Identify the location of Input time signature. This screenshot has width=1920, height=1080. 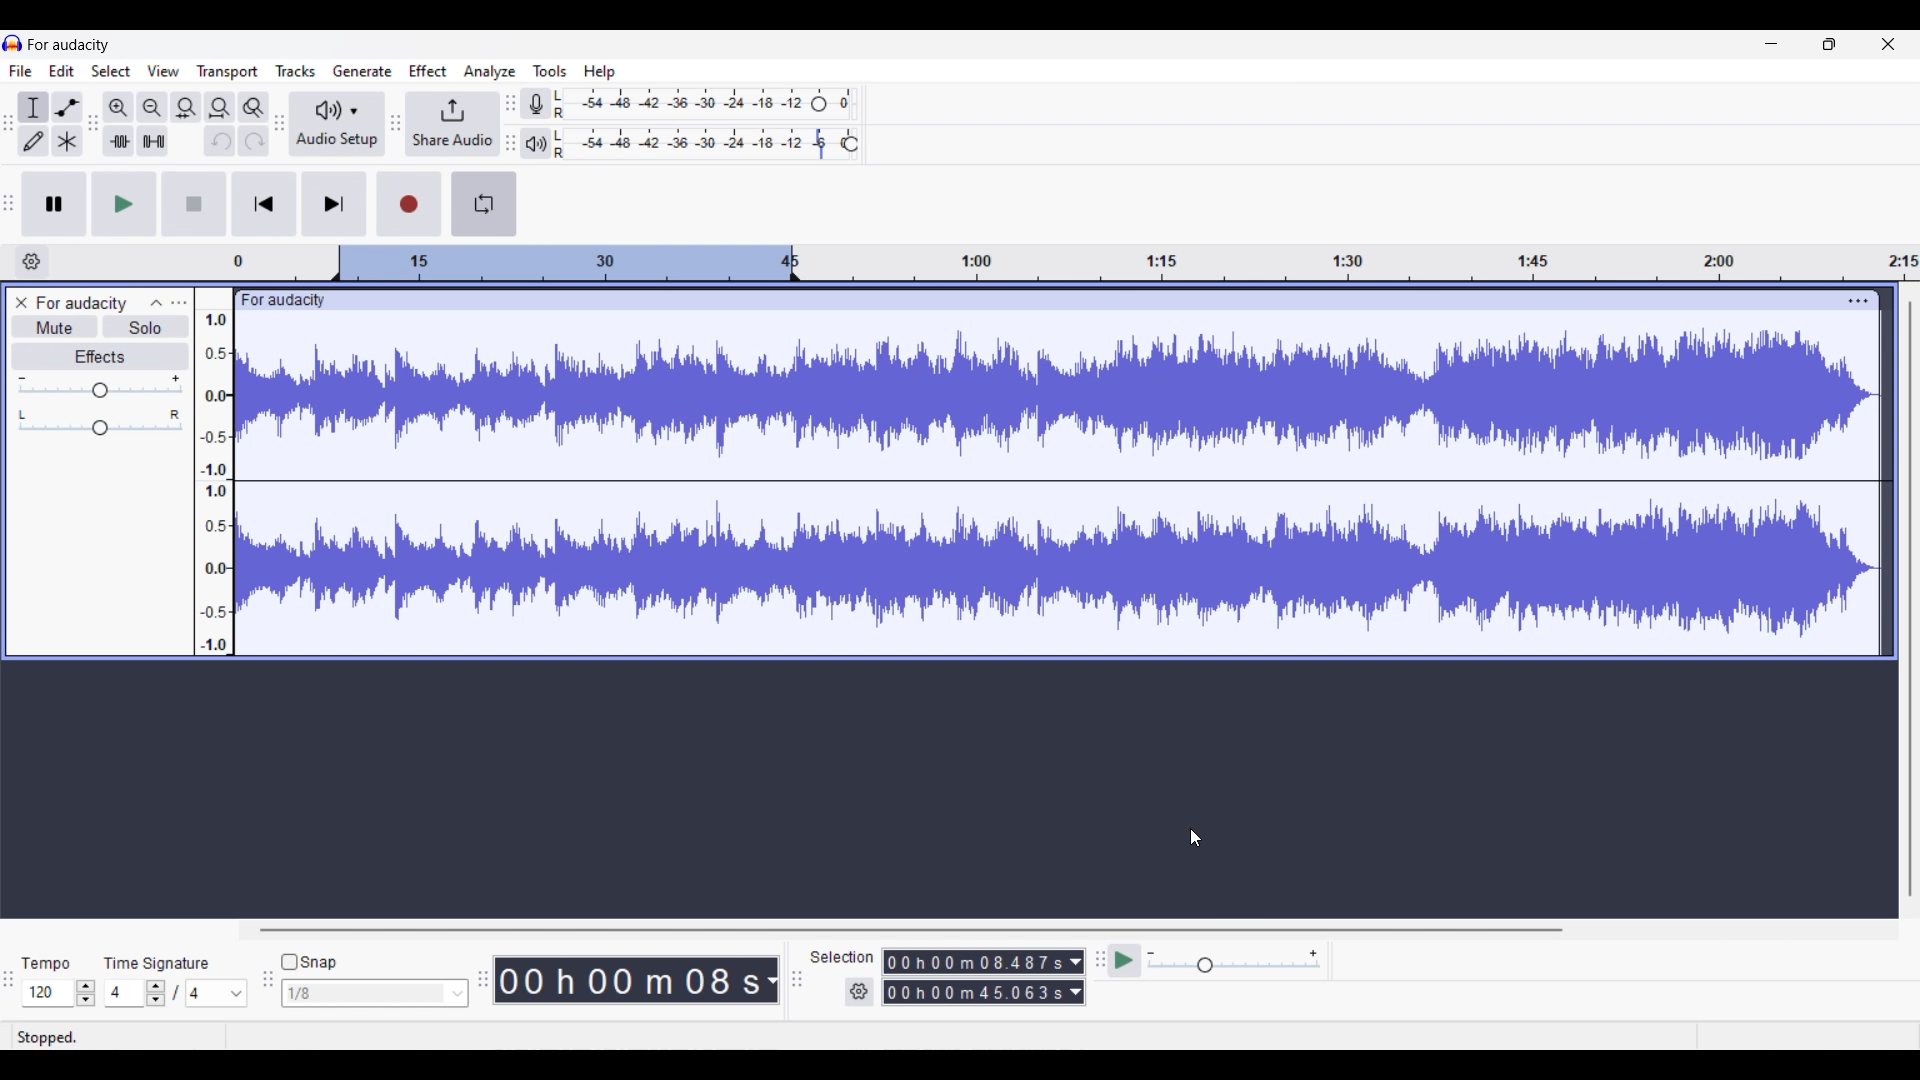
(123, 993).